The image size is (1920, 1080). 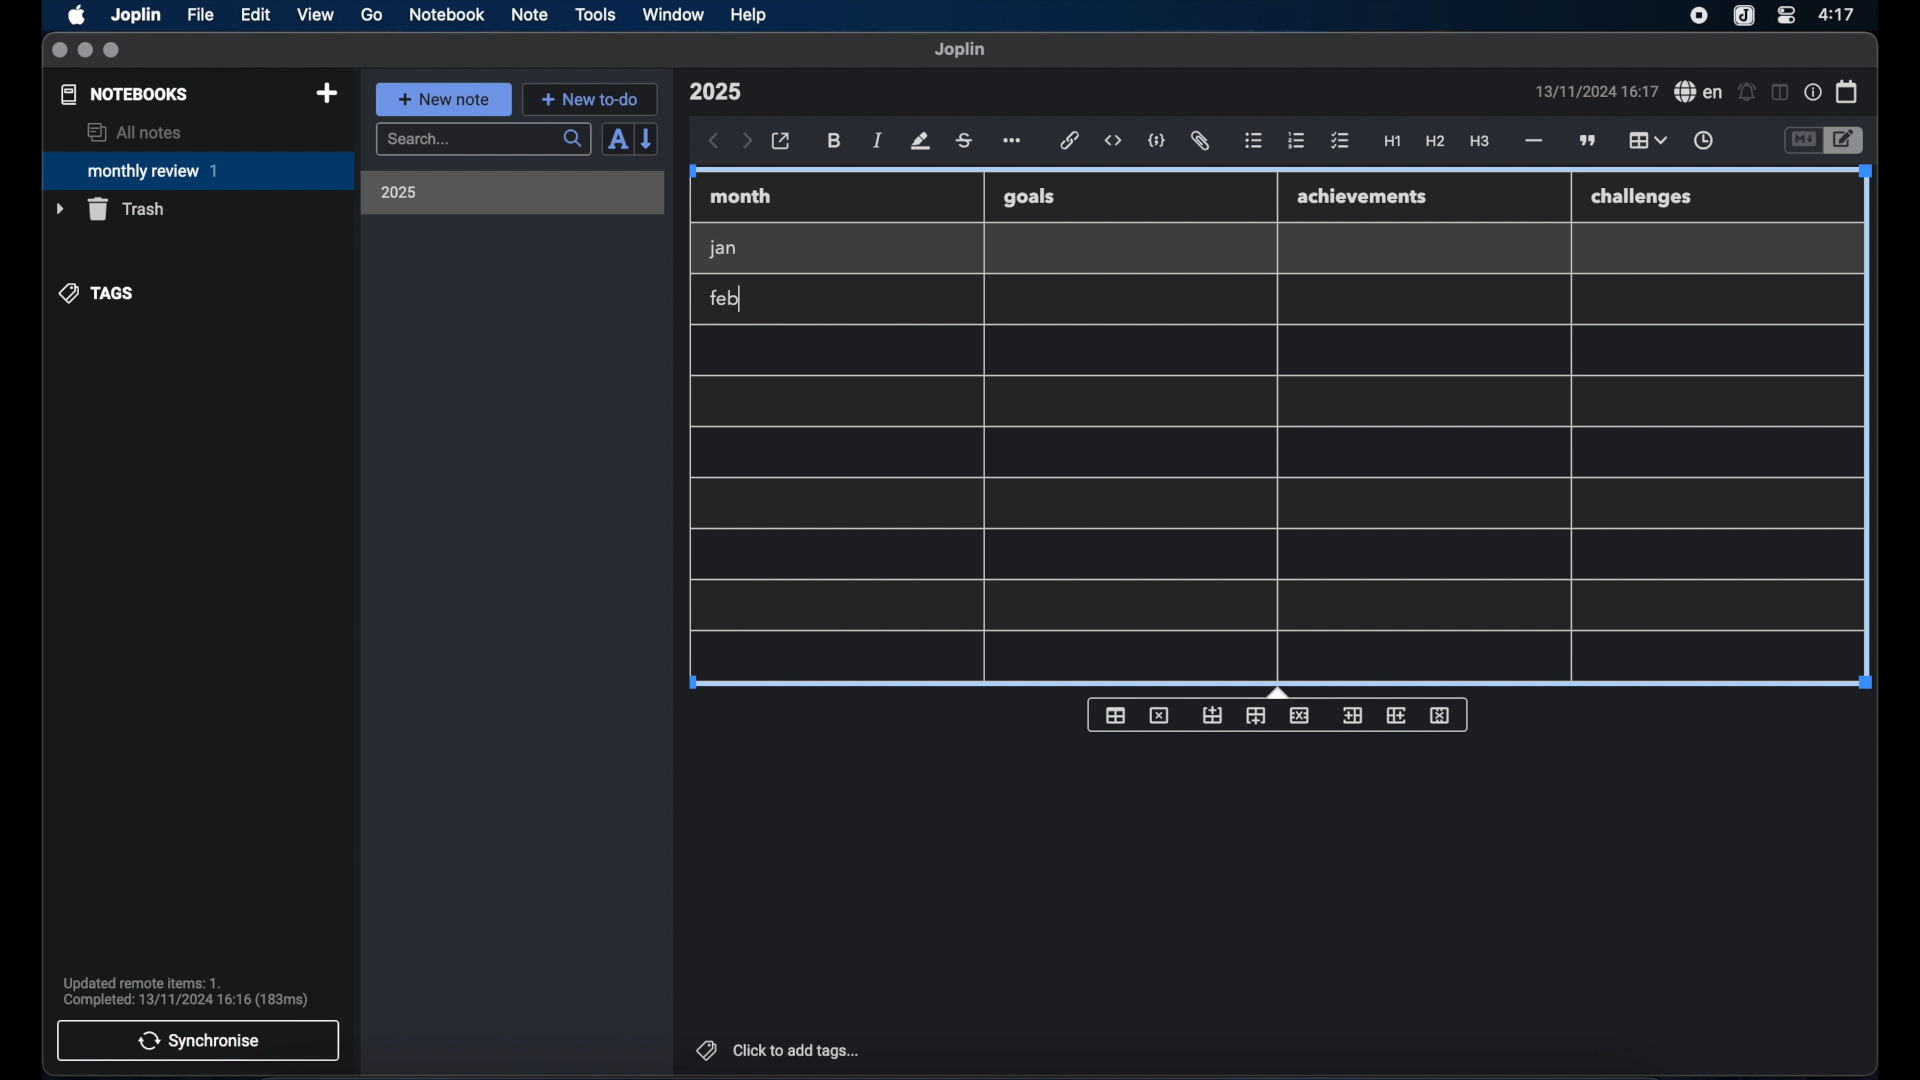 I want to click on trash, so click(x=110, y=209).